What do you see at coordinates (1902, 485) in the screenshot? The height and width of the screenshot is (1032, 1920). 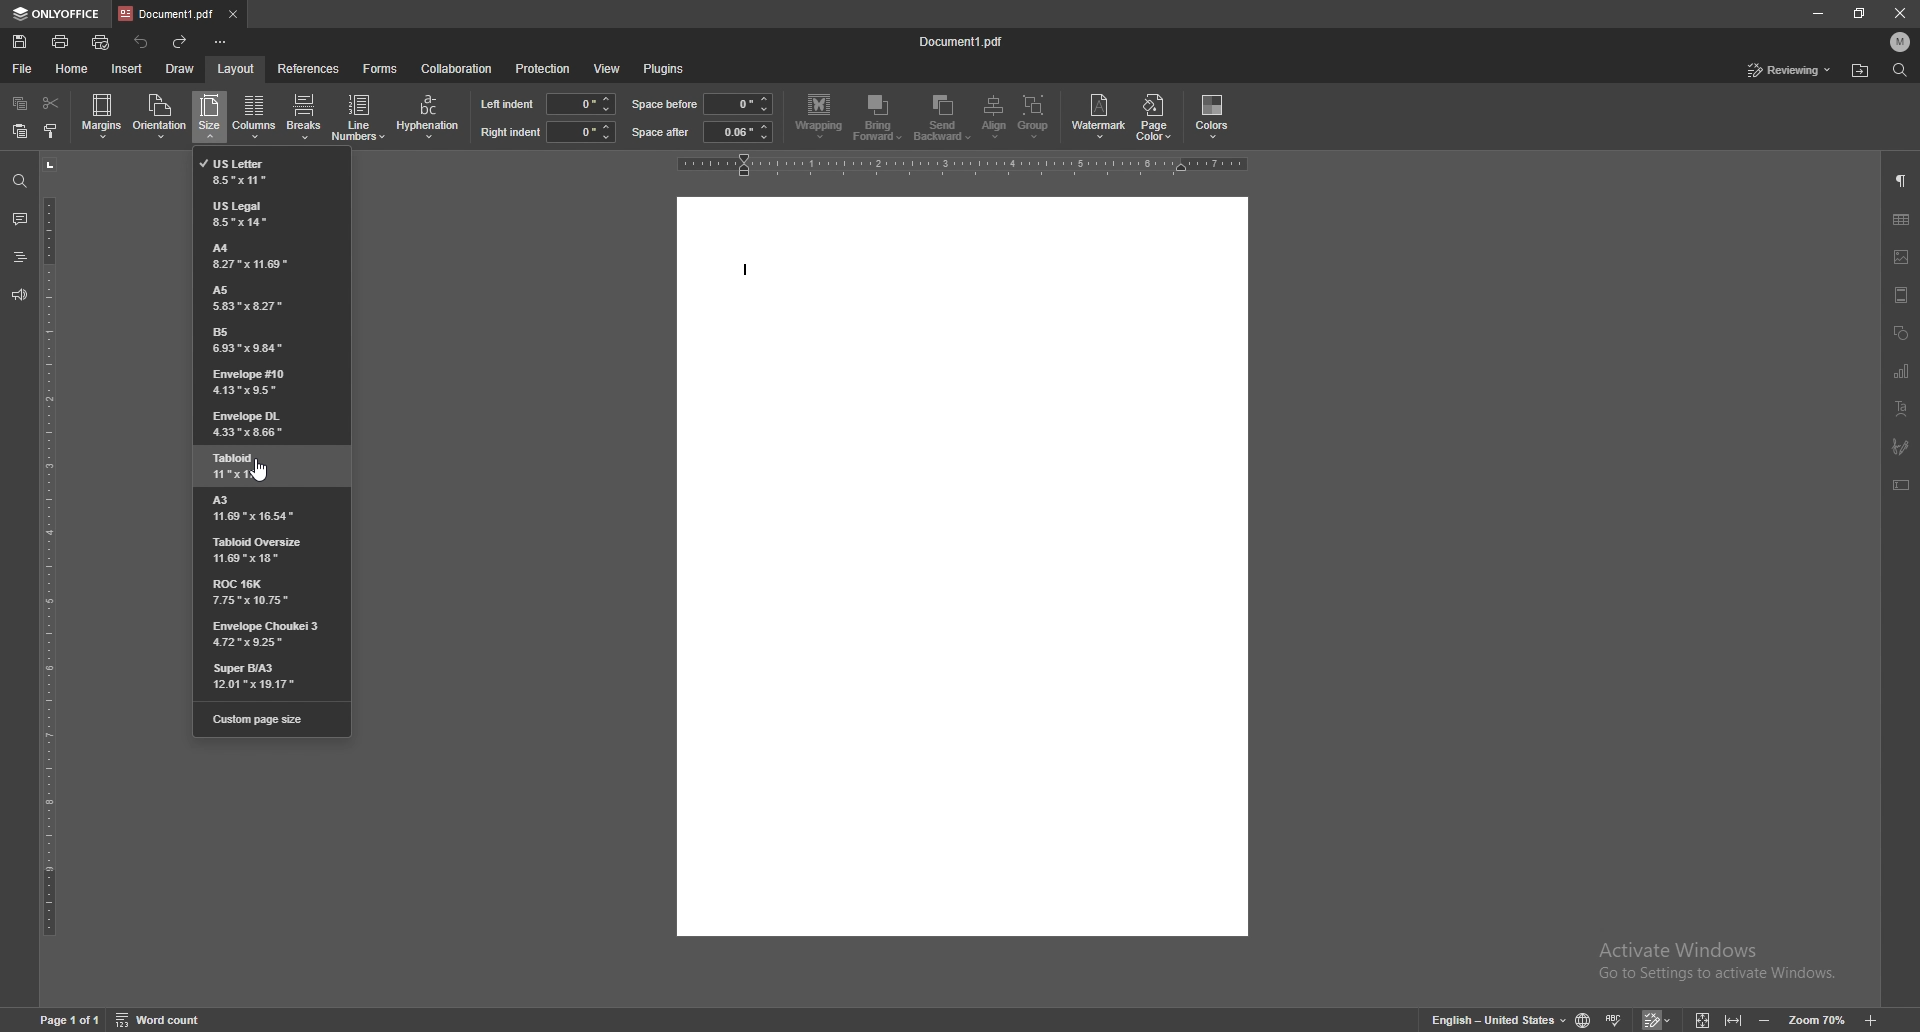 I see `text box` at bounding box center [1902, 485].